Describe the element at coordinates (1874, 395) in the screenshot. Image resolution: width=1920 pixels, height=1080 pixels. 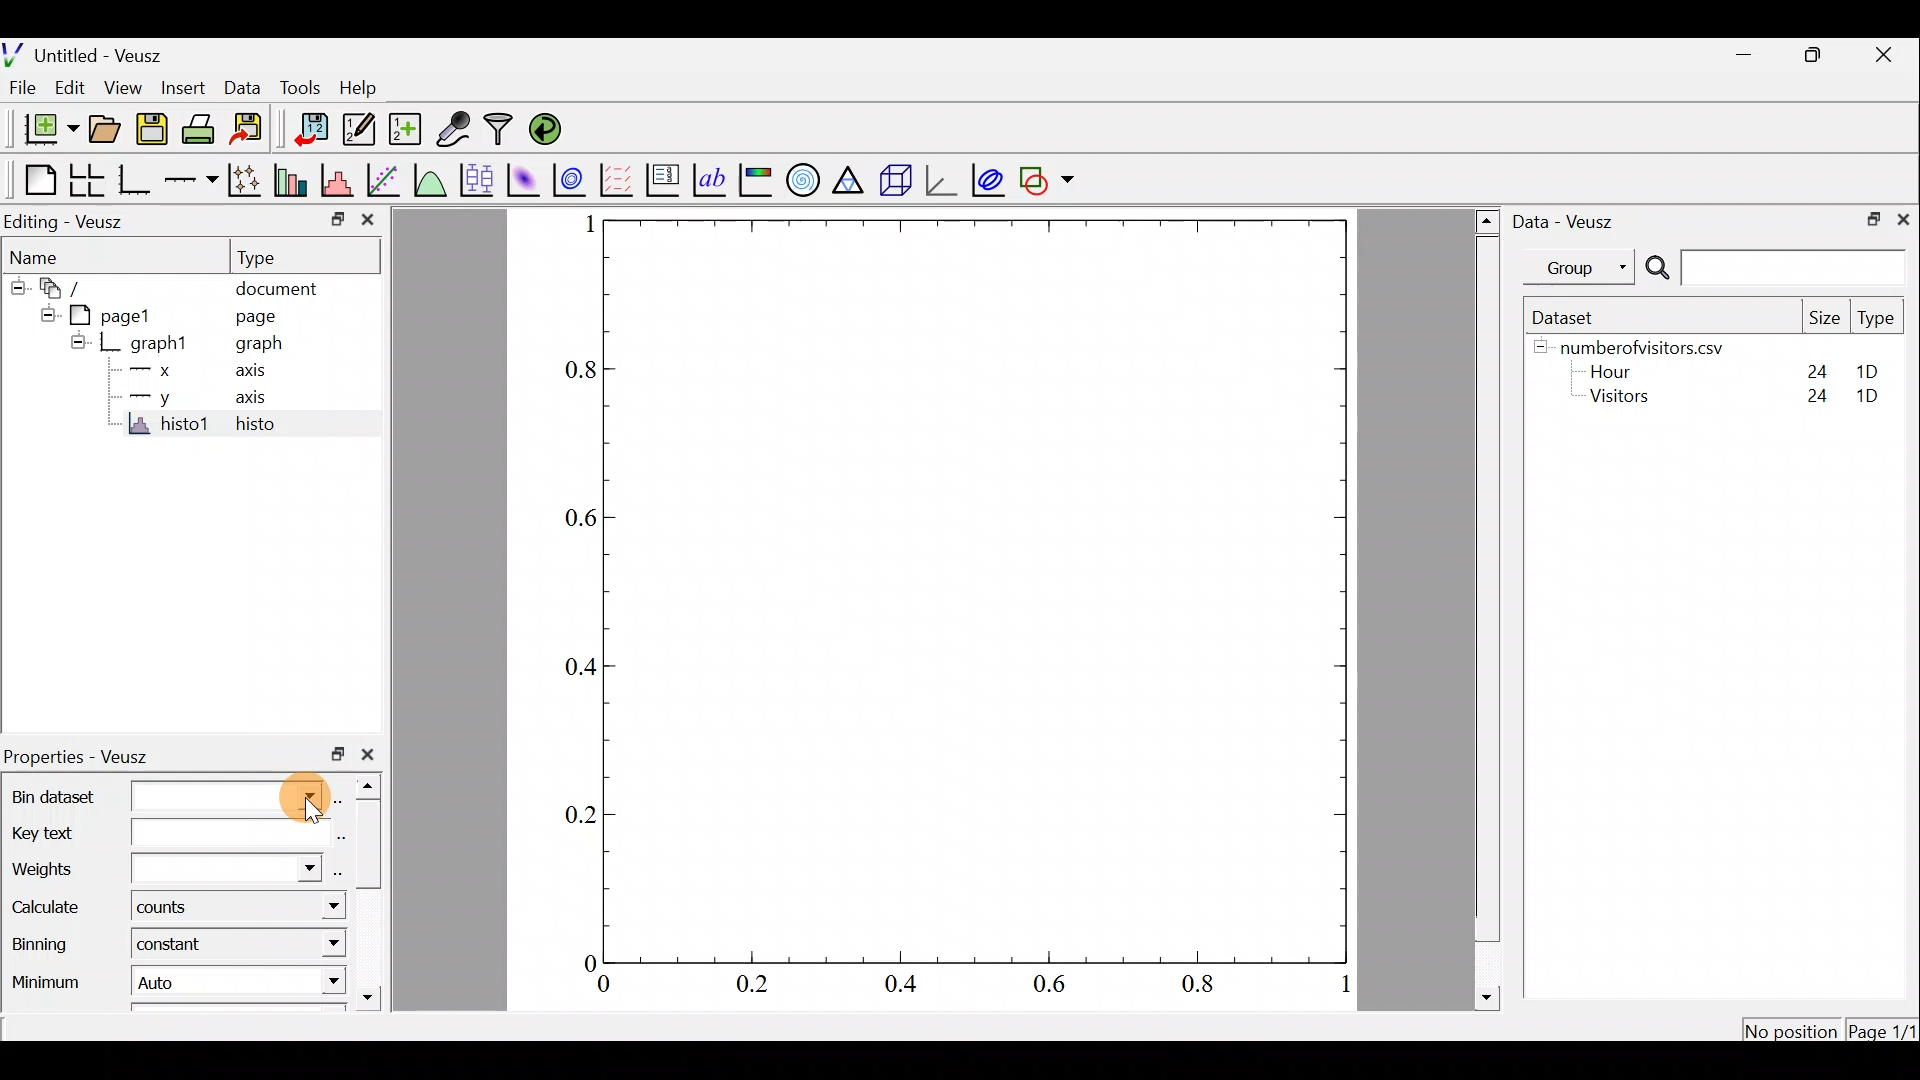
I see `1D` at that location.